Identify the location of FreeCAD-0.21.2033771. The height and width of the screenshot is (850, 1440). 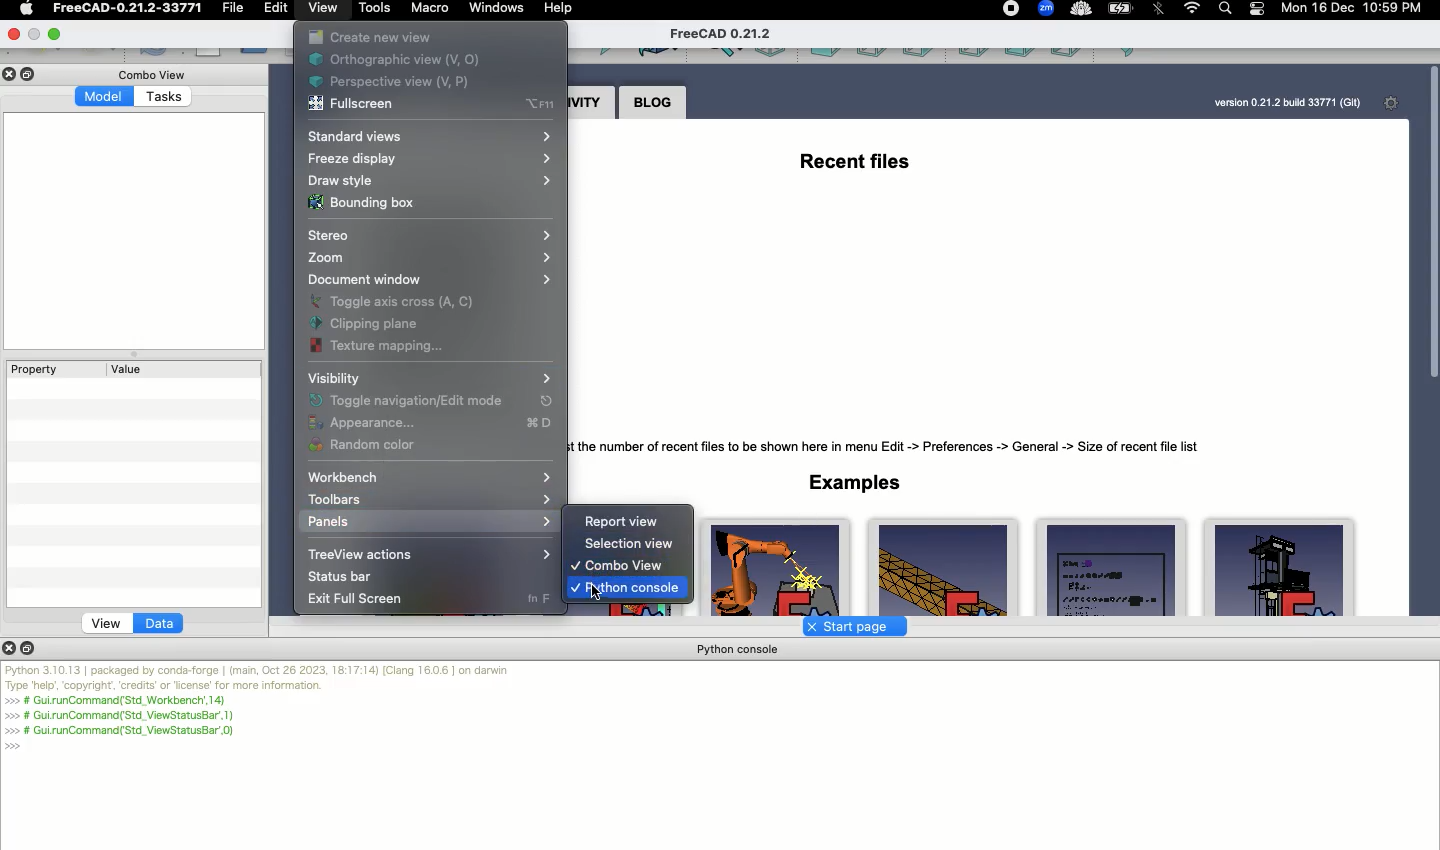
(128, 8).